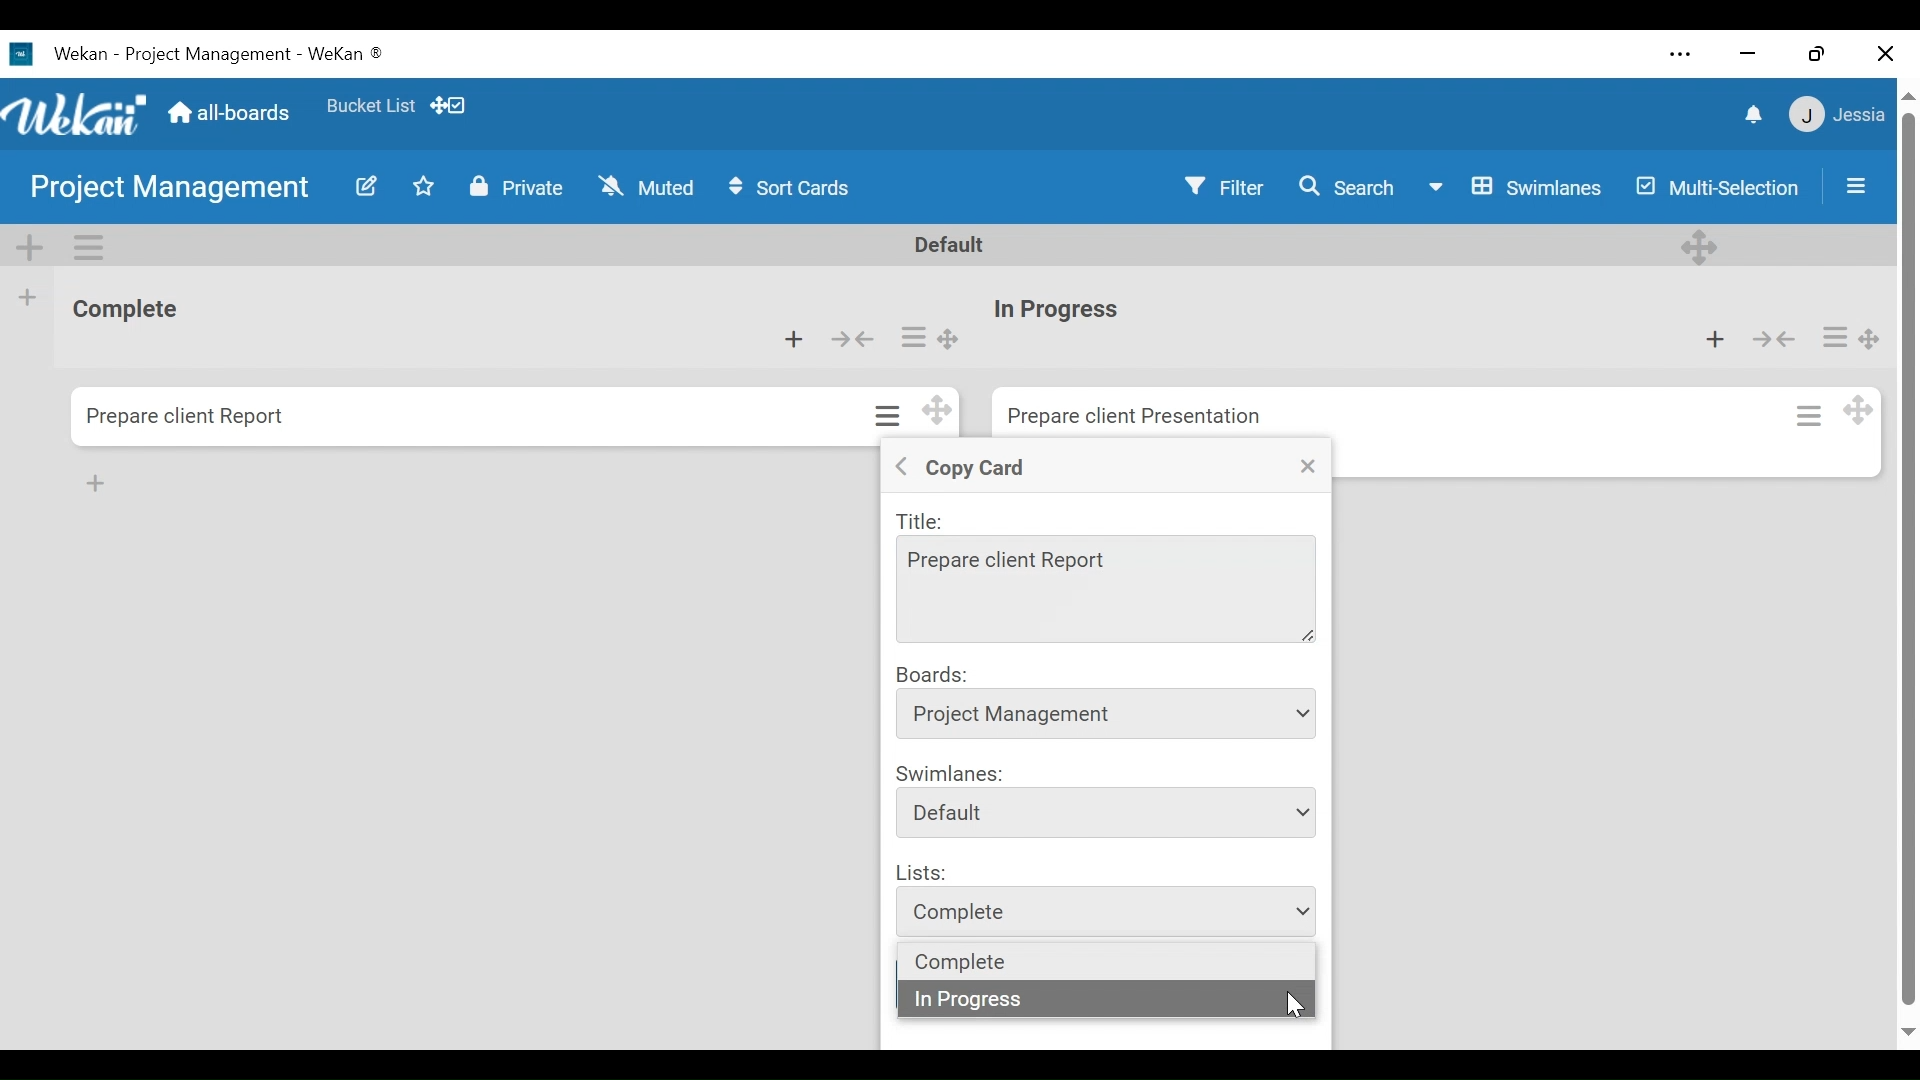  What do you see at coordinates (964, 244) in the screenshot?
I see `Default` at bounding box center [964, 244].